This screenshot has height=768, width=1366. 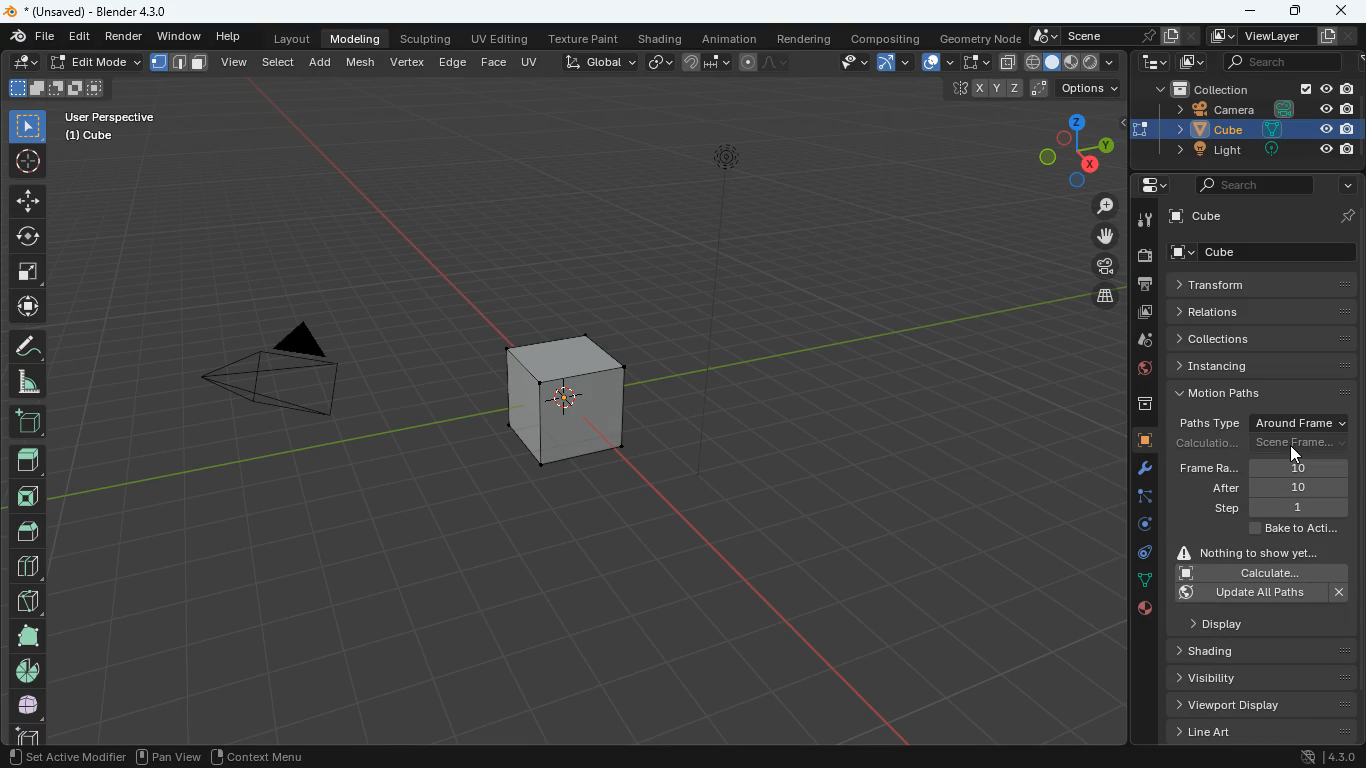 What do you see at coordinates (1142, 313) in the screenshot?
I see `image` at bounding box center [1142, 313].